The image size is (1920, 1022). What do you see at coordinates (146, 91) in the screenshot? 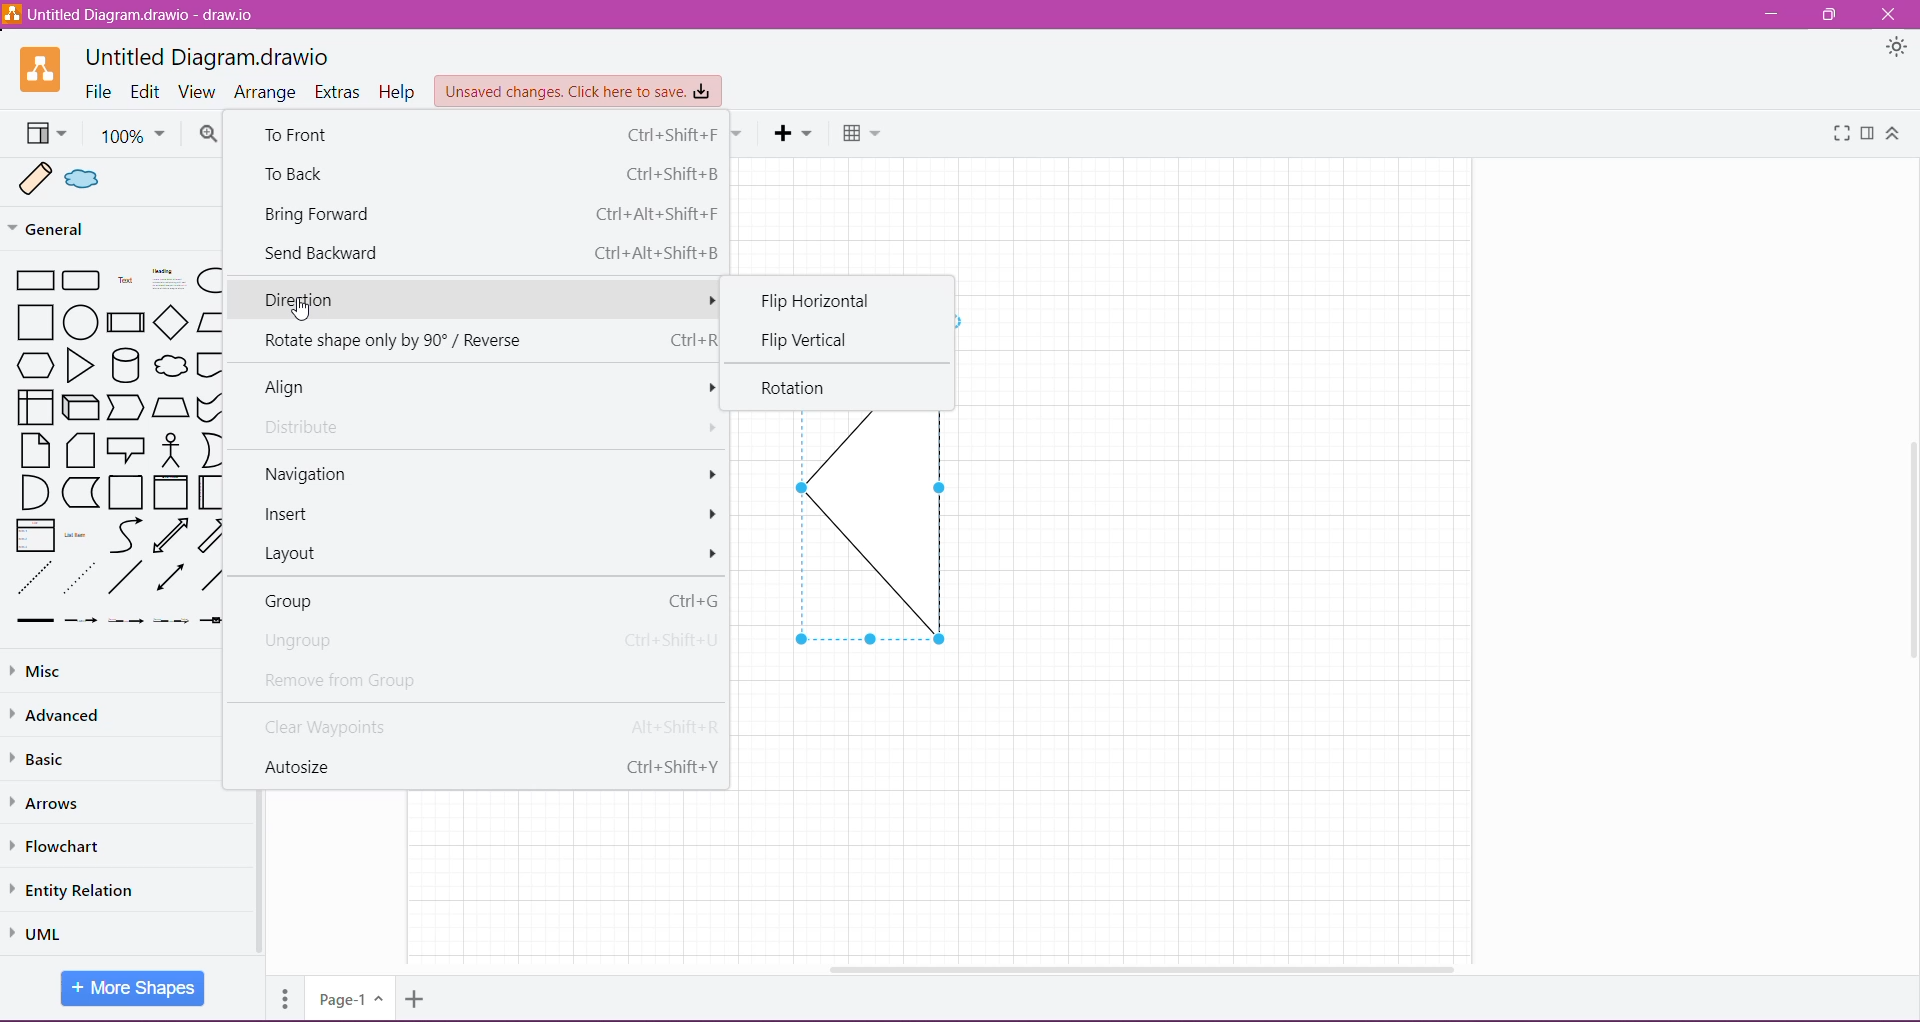
I see `Edit` at bounding box center [146, 91].